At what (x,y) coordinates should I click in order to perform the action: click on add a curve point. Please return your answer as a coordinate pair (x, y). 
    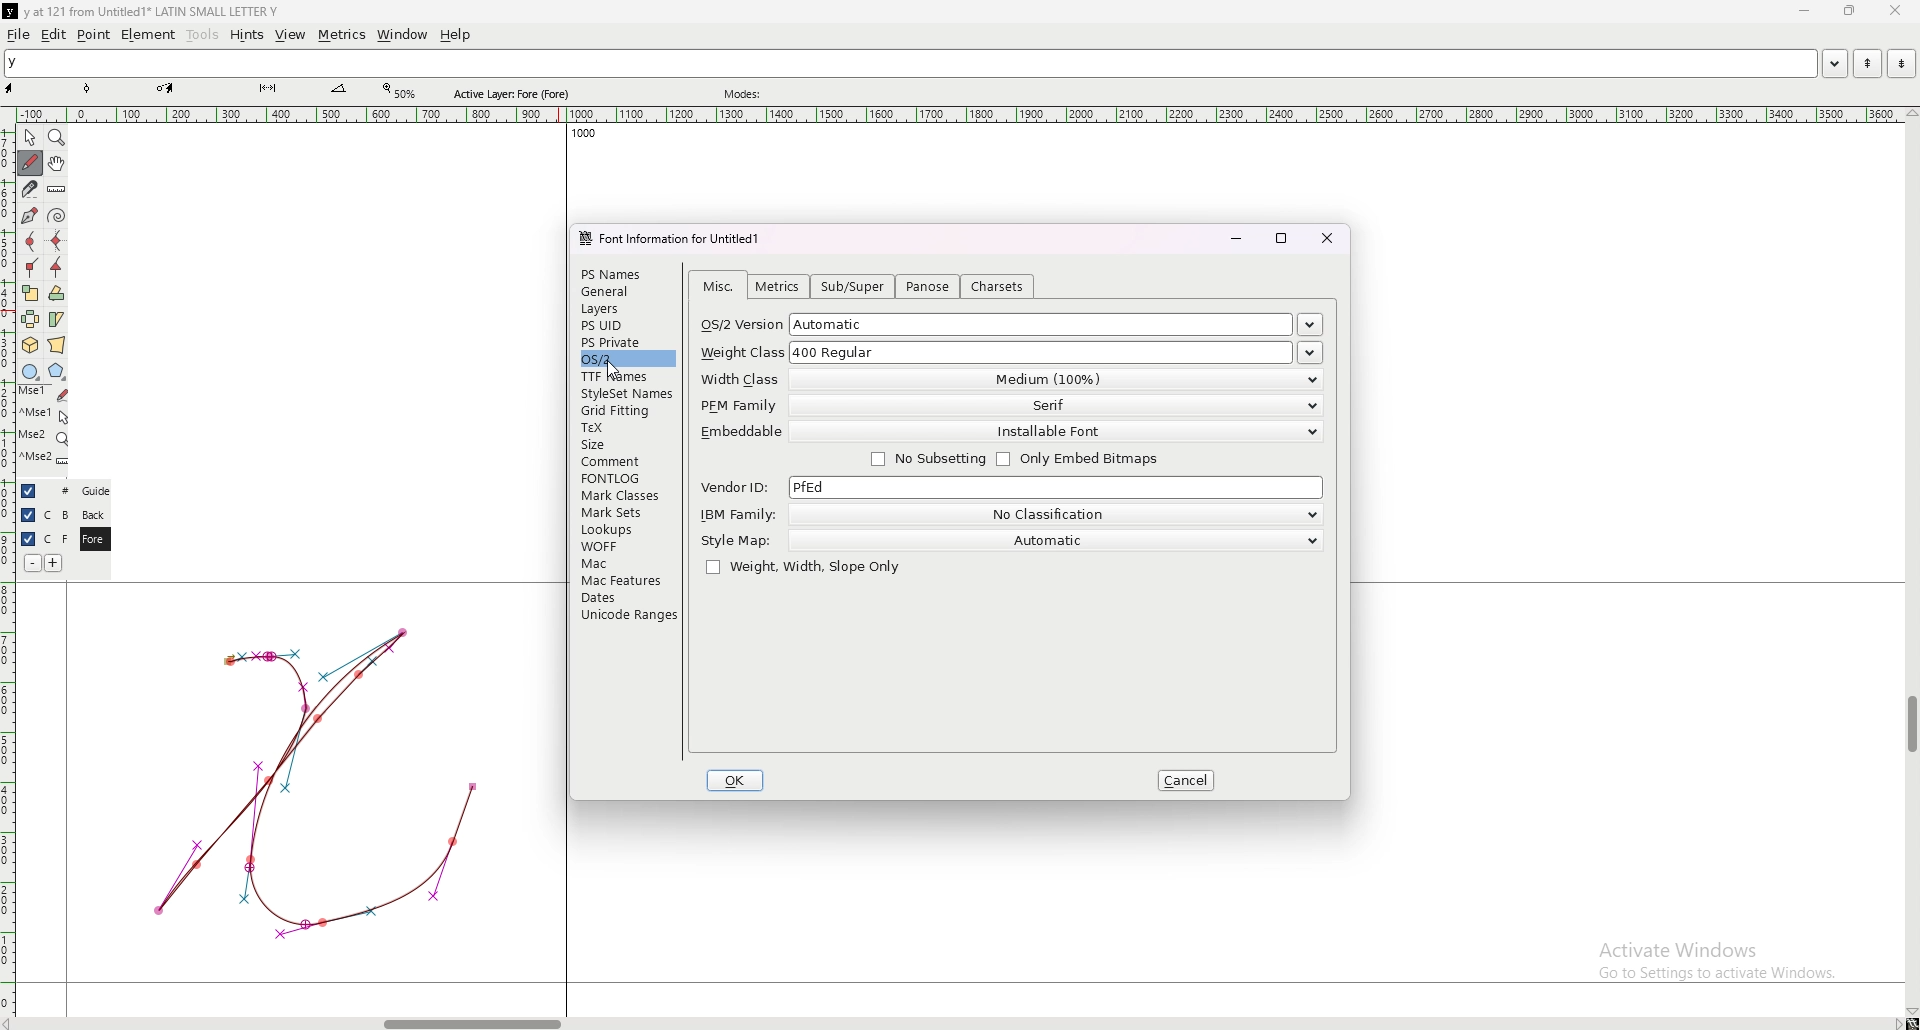
    Looking at the image, I should click on (30, 242).